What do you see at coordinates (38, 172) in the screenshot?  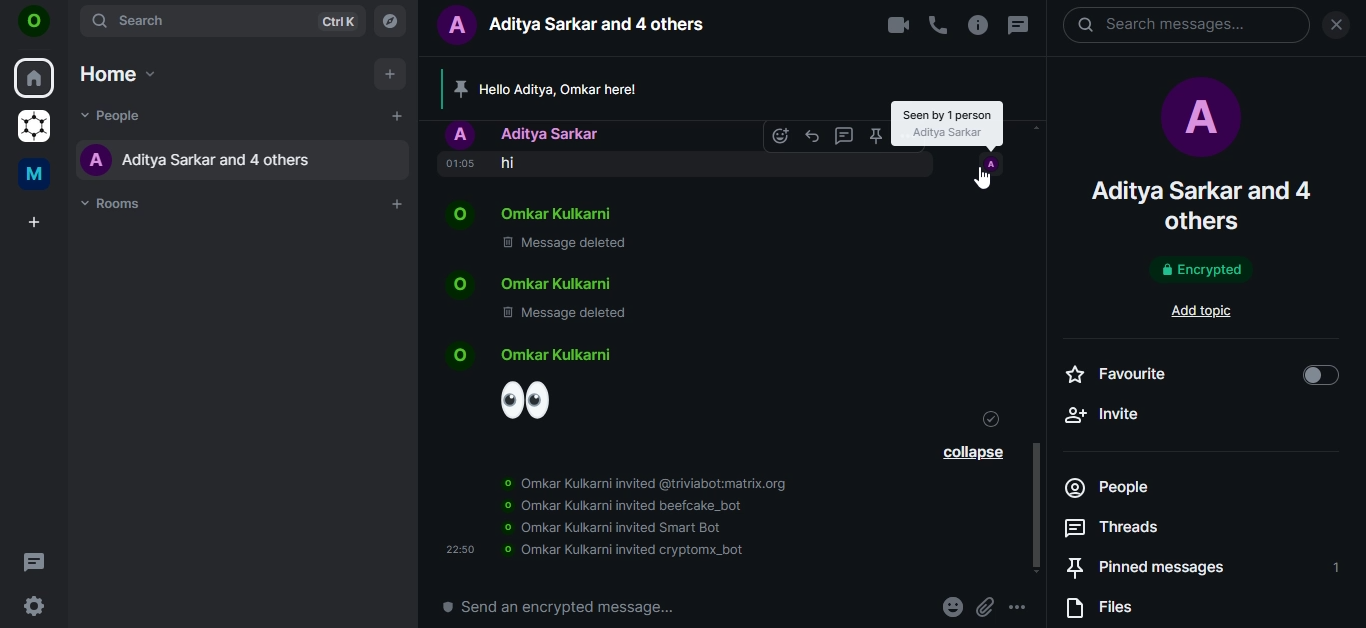 I see `me` at bounding box center [38, 172].